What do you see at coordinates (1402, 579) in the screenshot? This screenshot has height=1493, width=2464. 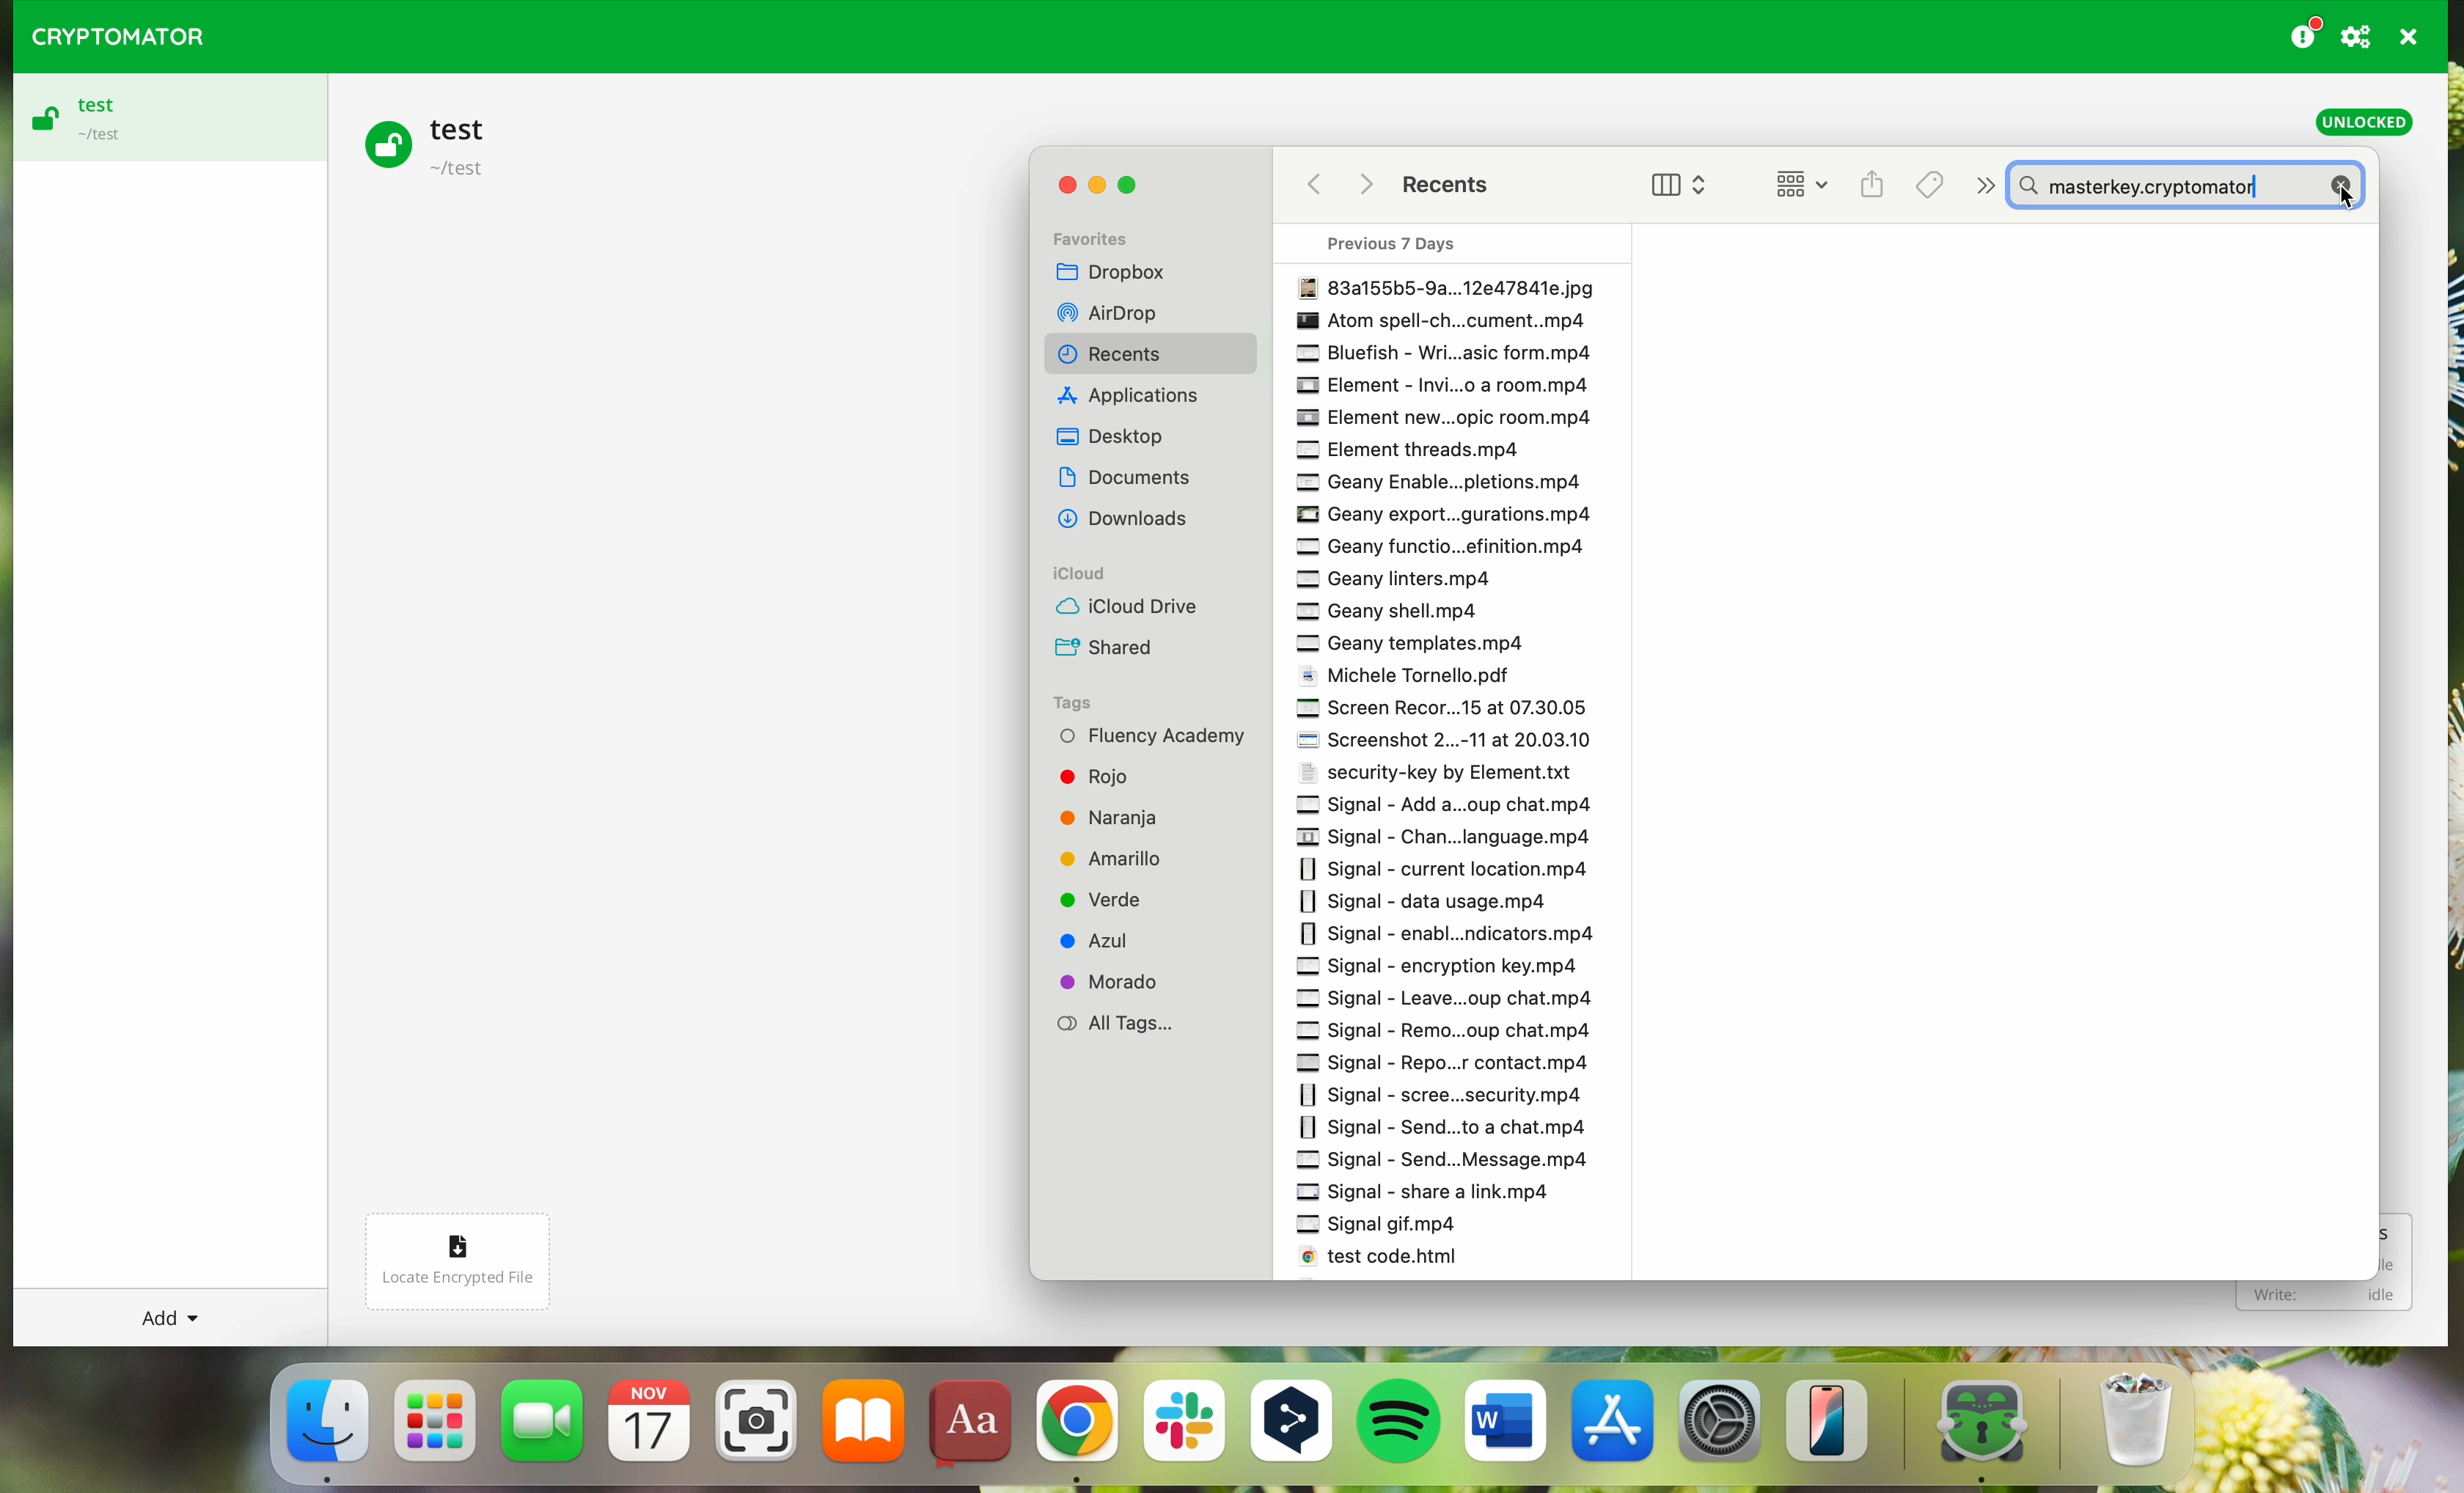 I see `Geany interest` at bounding box center [1402, 579].